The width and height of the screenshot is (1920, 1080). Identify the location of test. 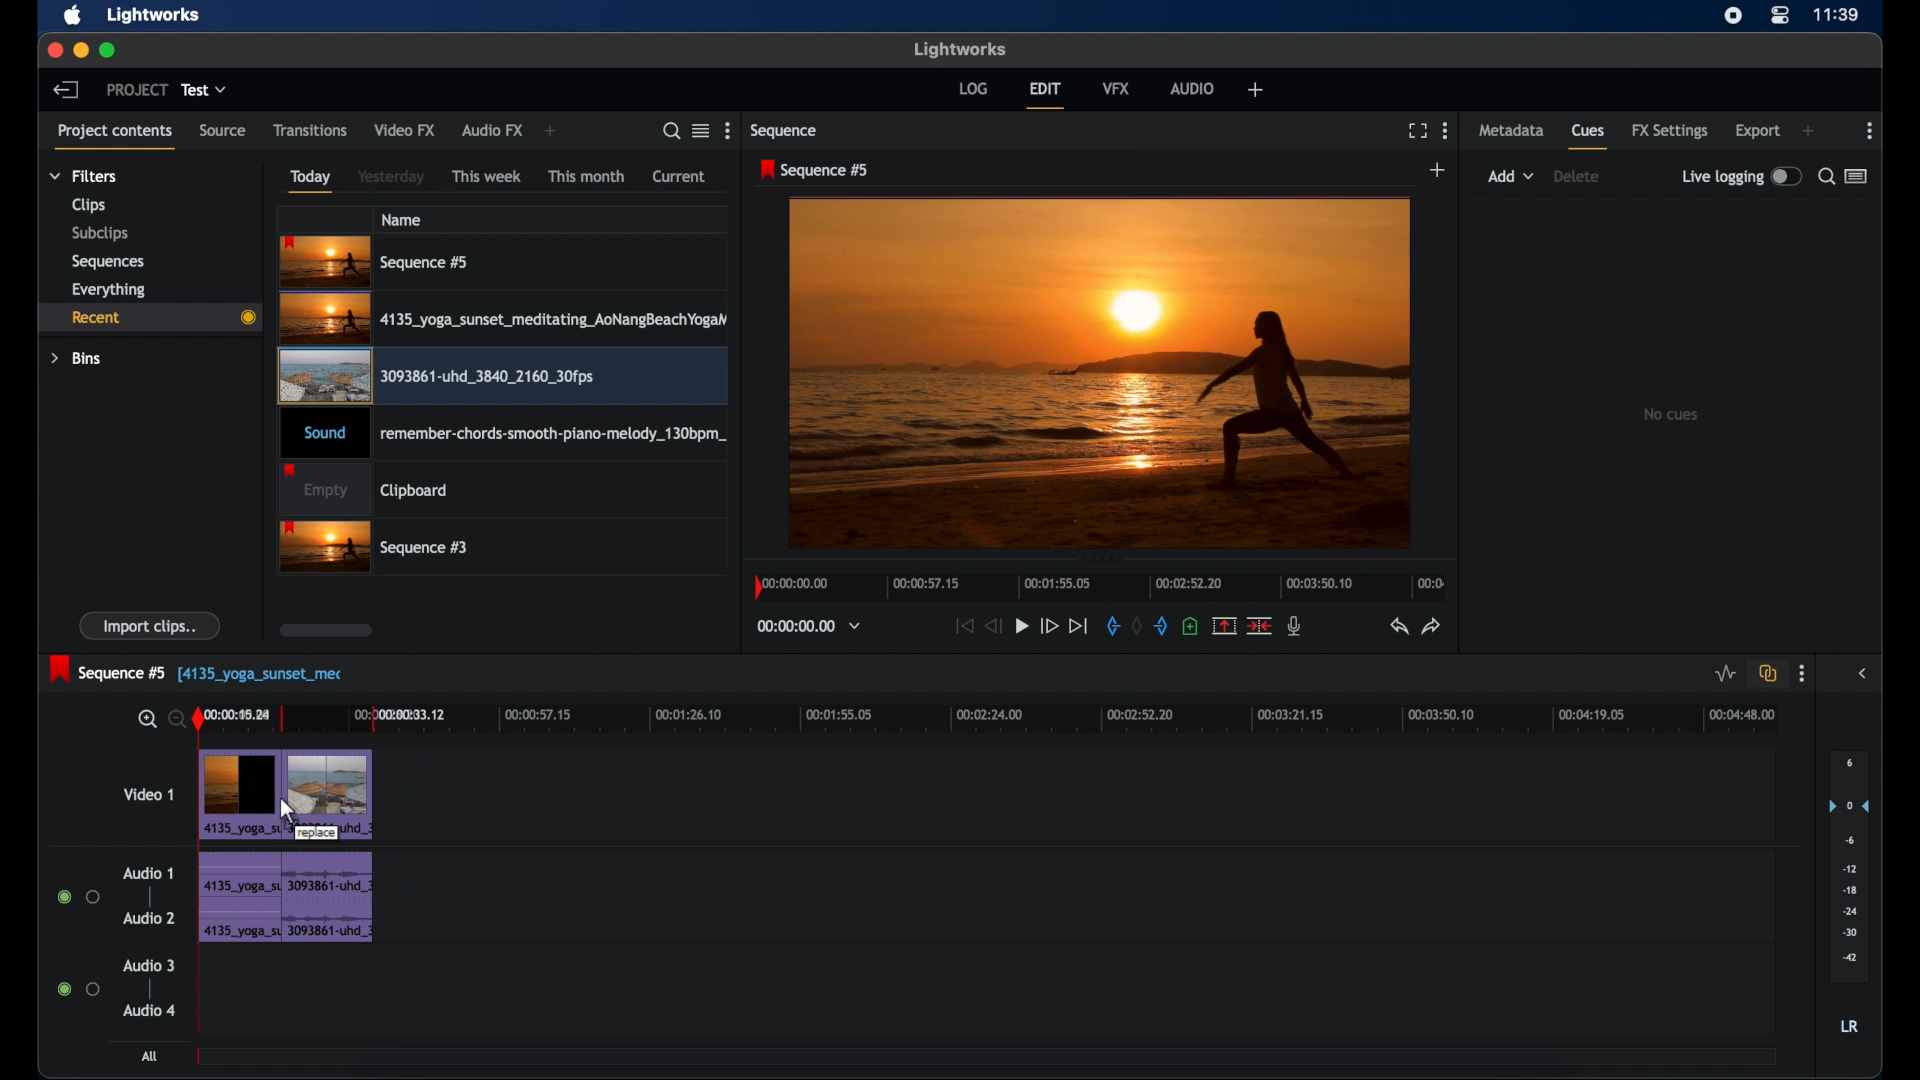
(205, 89).